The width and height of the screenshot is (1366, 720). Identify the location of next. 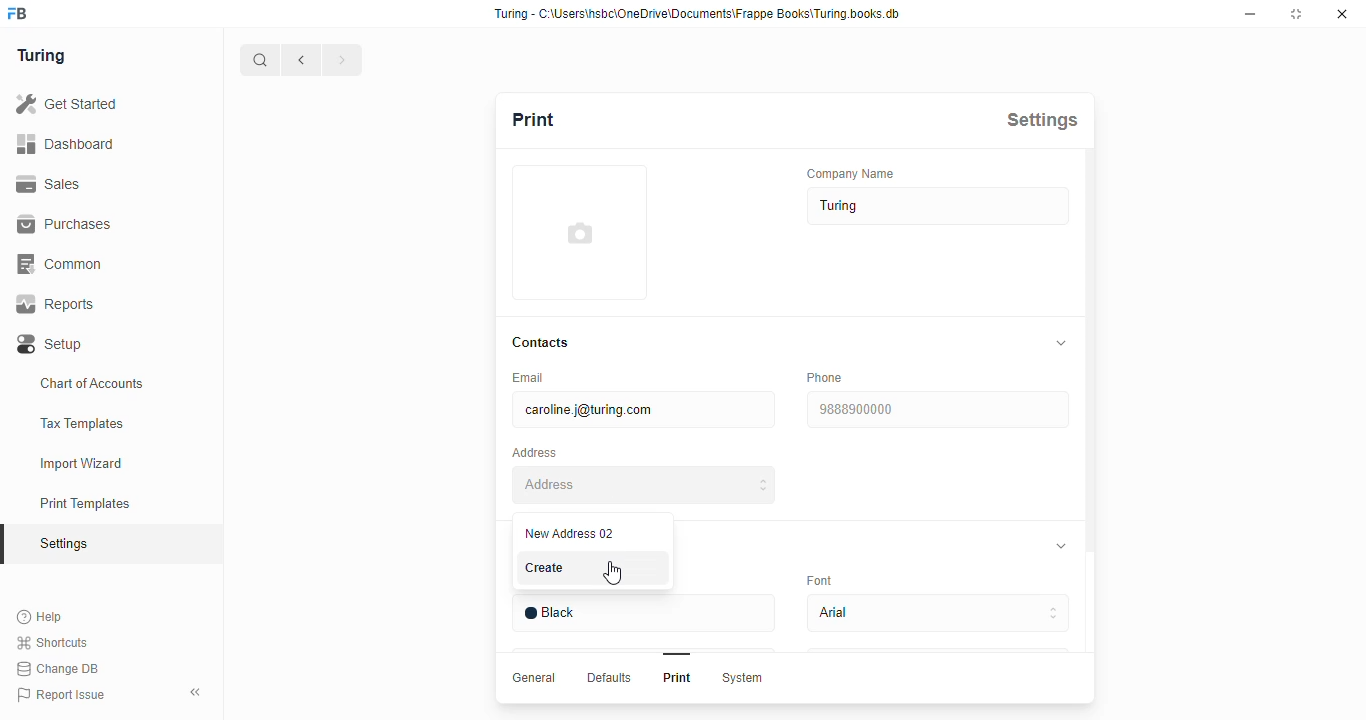
(344, 60).